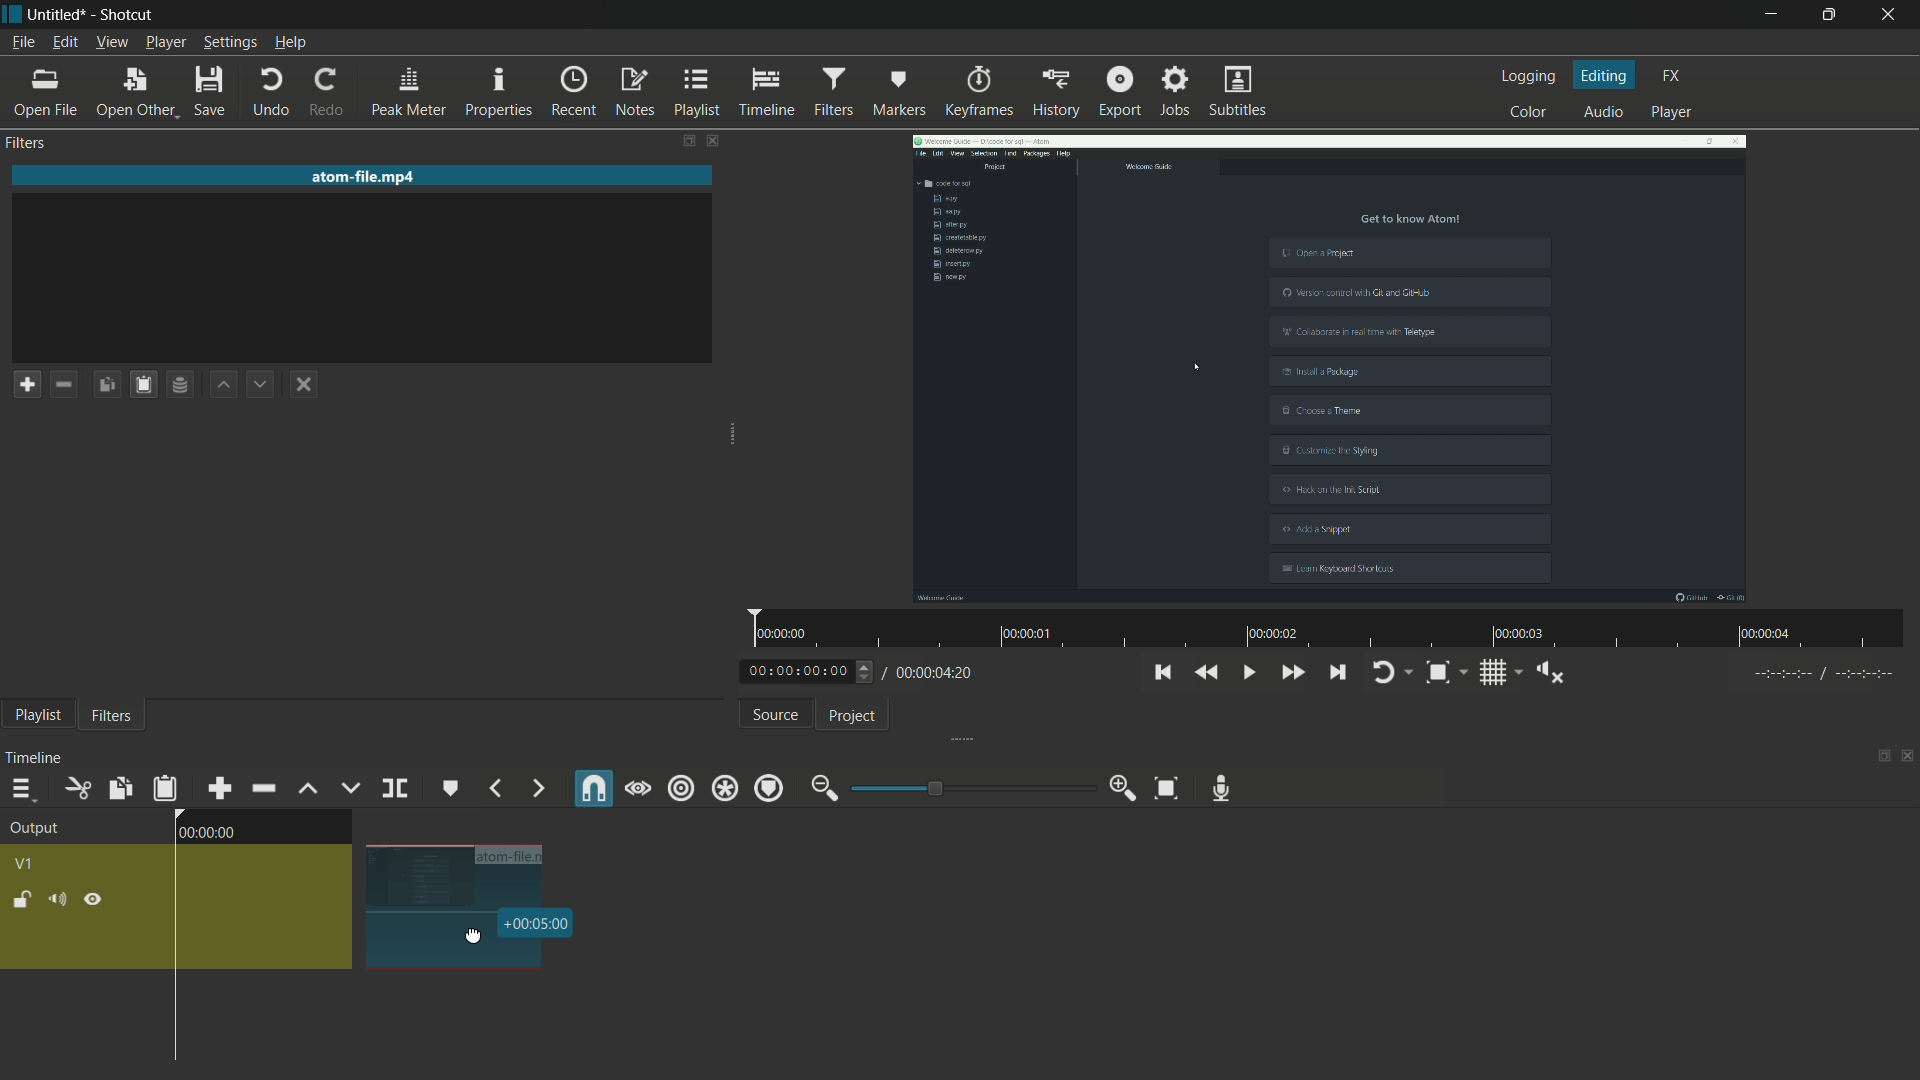  What do you see at coordinates (854, 715) in the screenshot?
I see `project` at bounding box center [854, 715].